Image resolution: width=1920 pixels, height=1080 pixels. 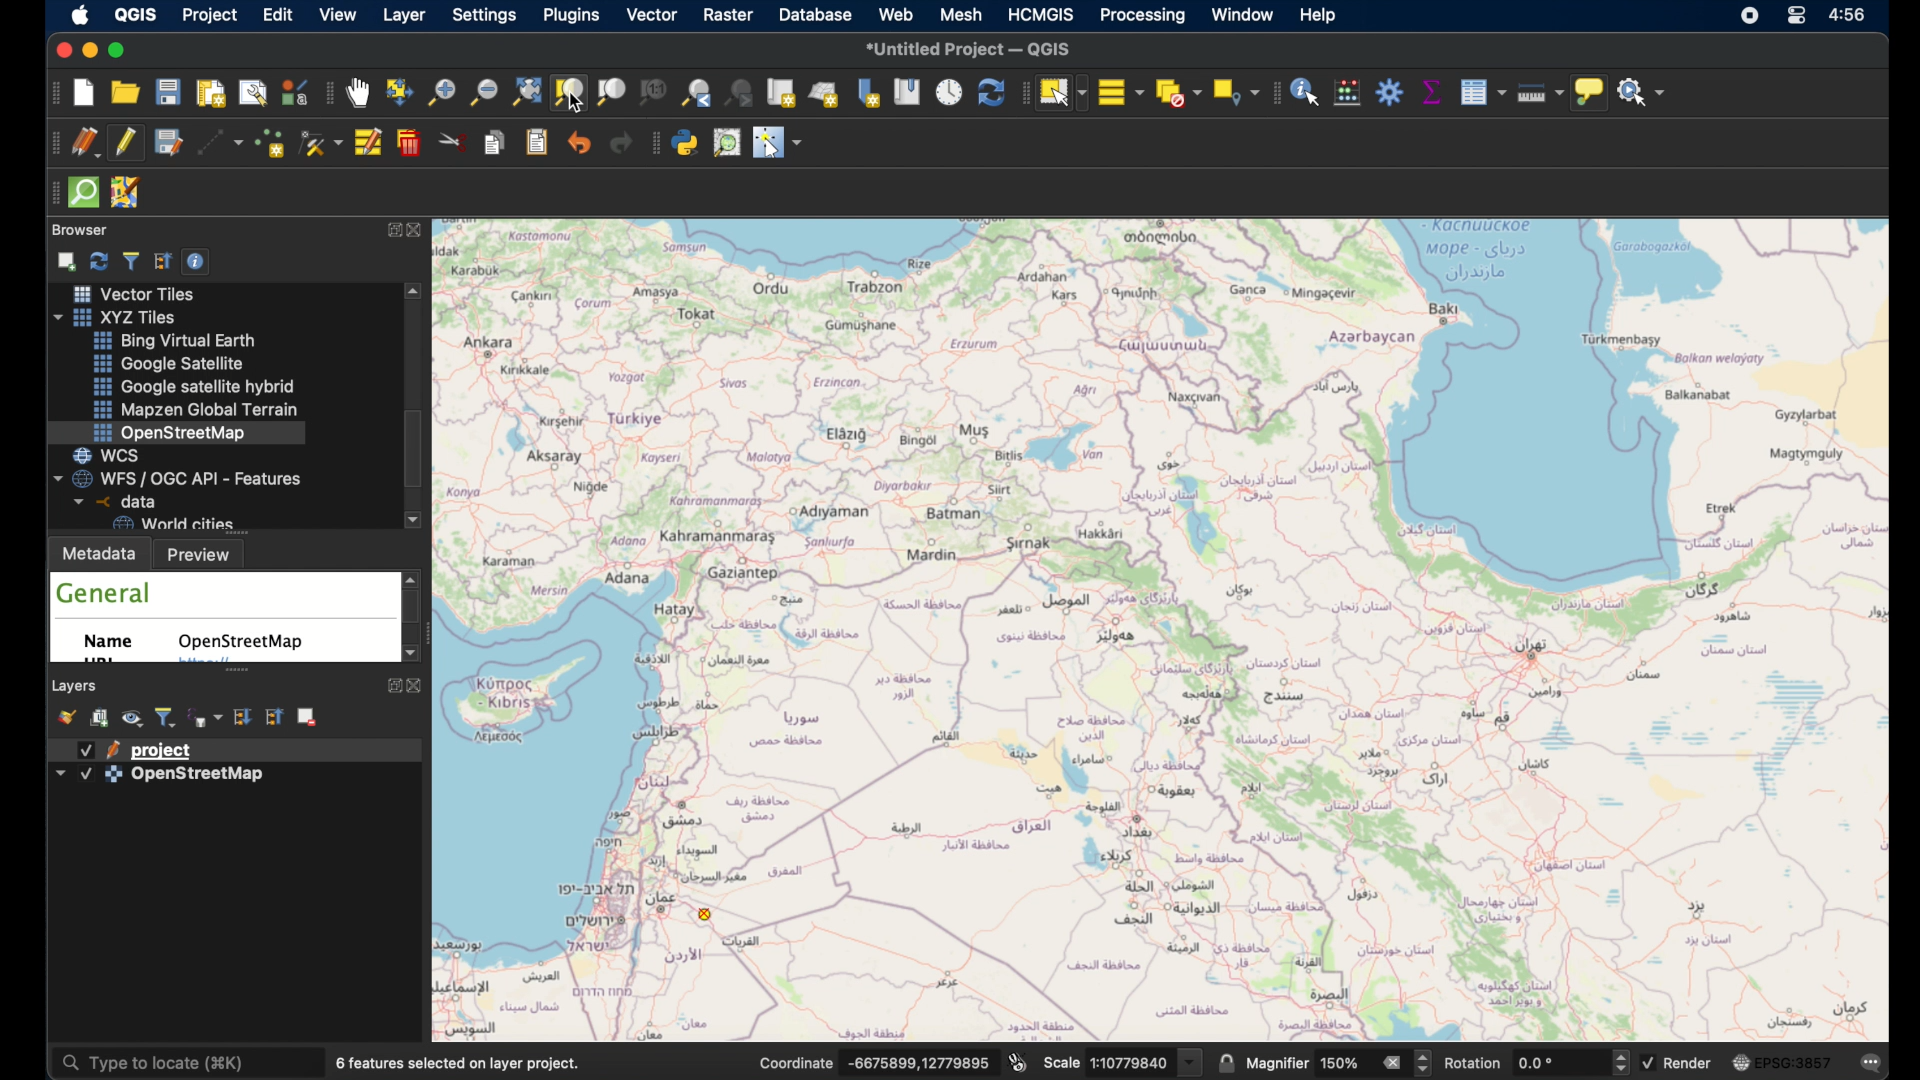 What do you see at coordinates (692, 92) in the screenshot?
I see `zoom last` at bounding box center [692, 92].